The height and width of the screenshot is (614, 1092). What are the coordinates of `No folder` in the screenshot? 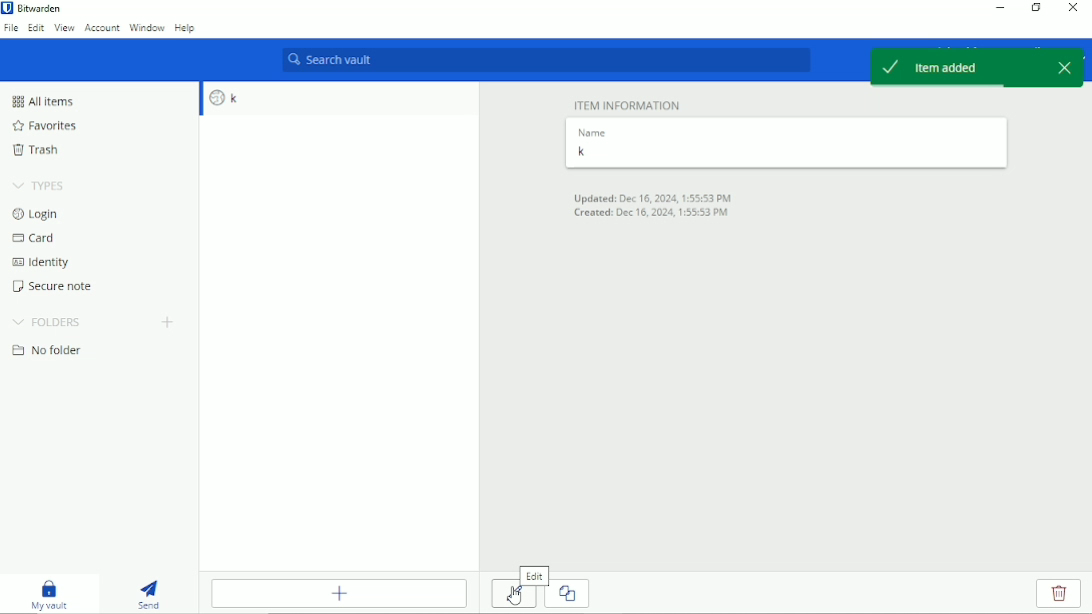 It's located at (47, 350).